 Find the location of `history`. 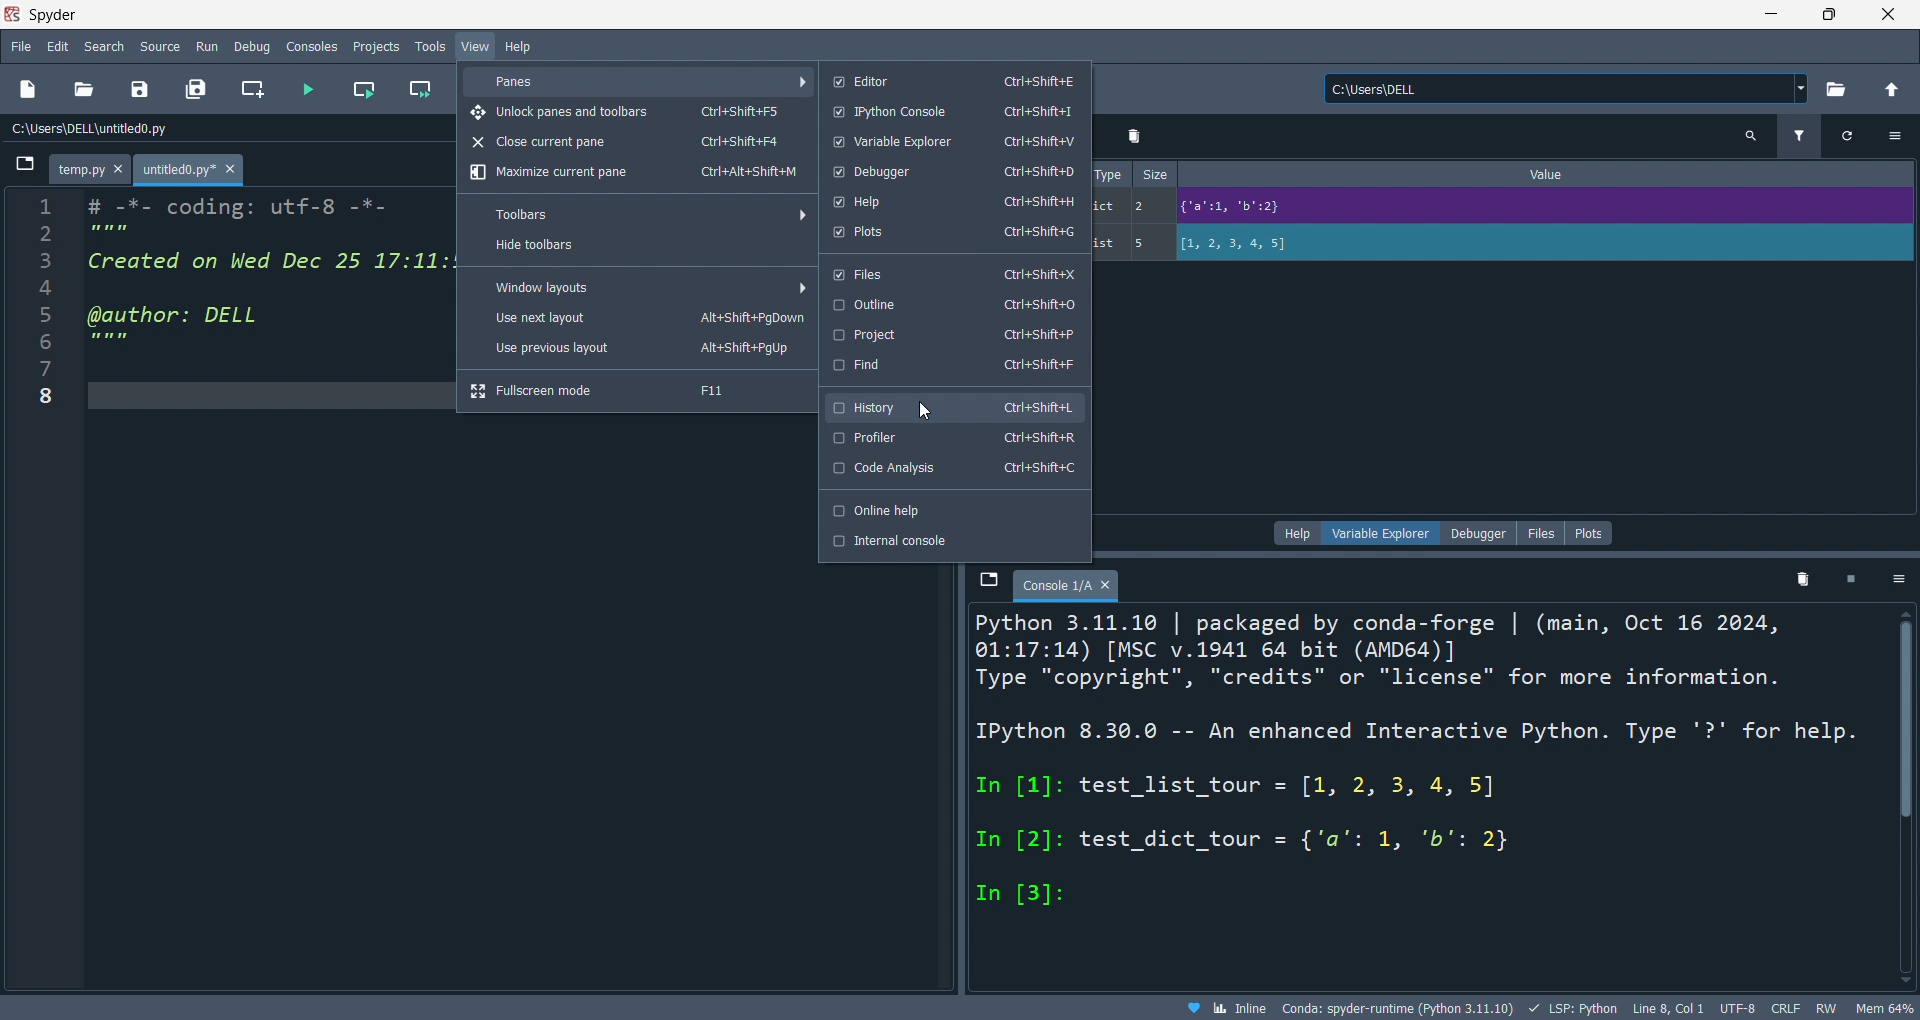

history is located at coordinates (951, 403).